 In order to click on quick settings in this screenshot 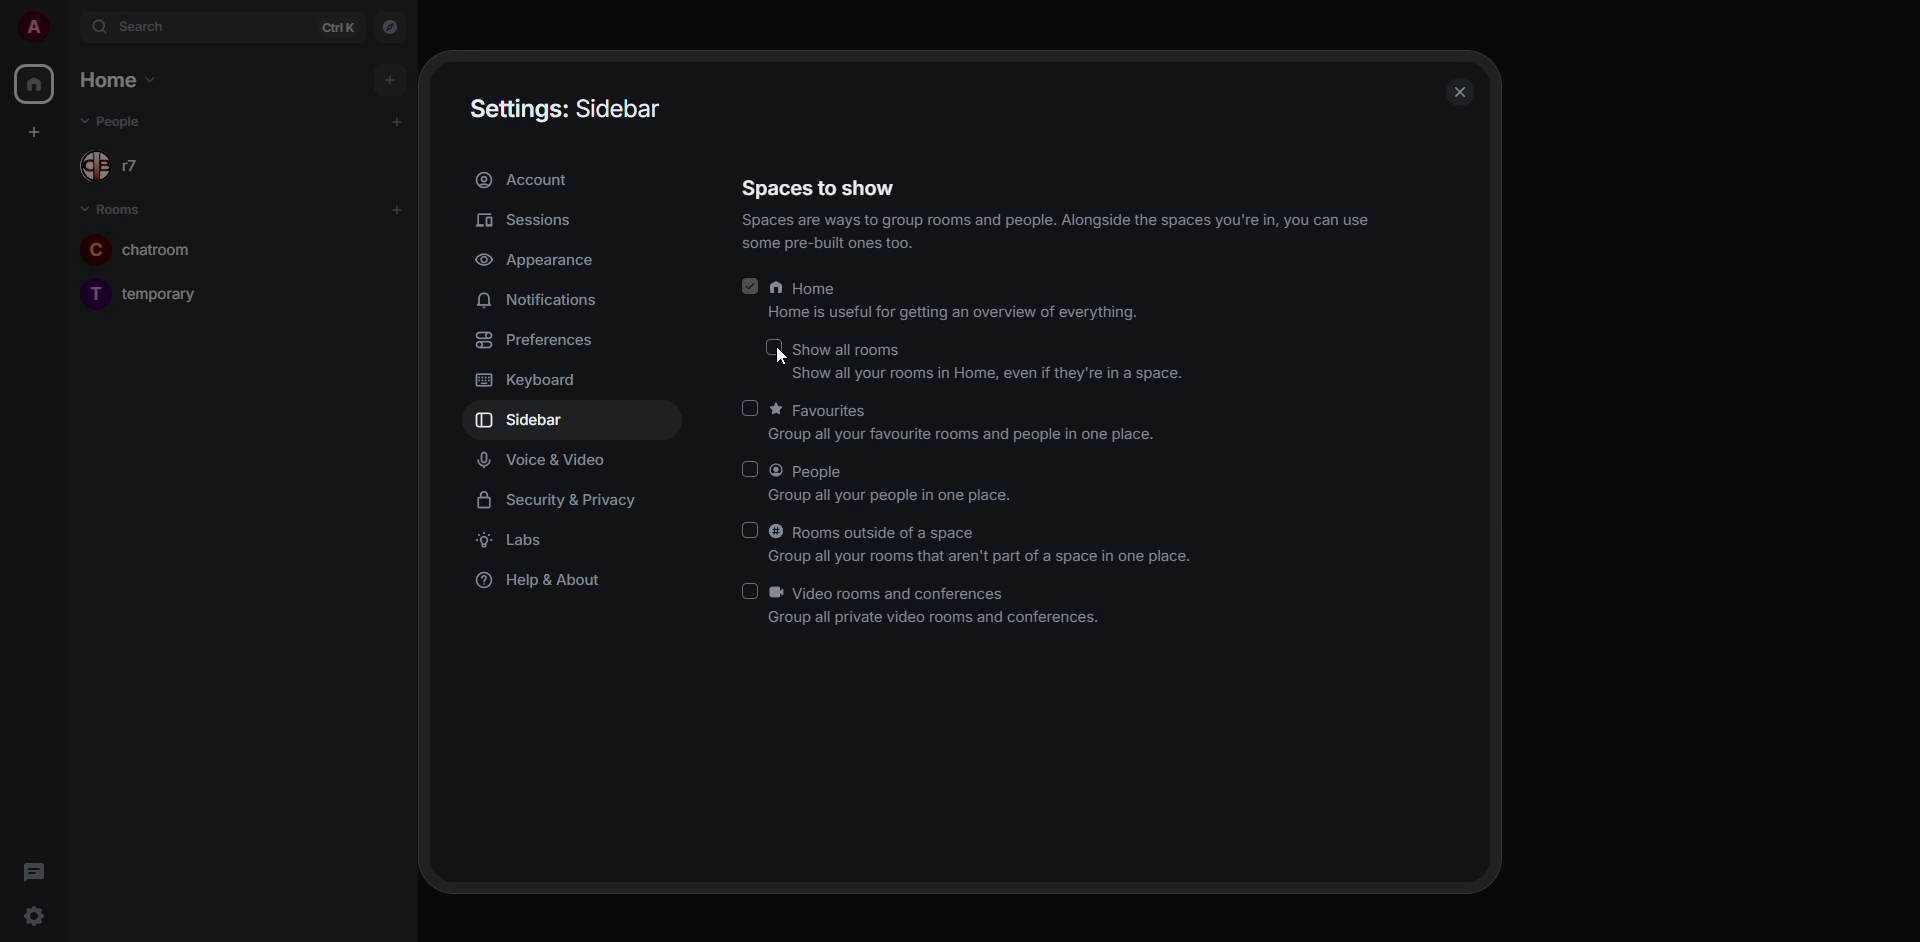, I will do `click(30, 912)`.